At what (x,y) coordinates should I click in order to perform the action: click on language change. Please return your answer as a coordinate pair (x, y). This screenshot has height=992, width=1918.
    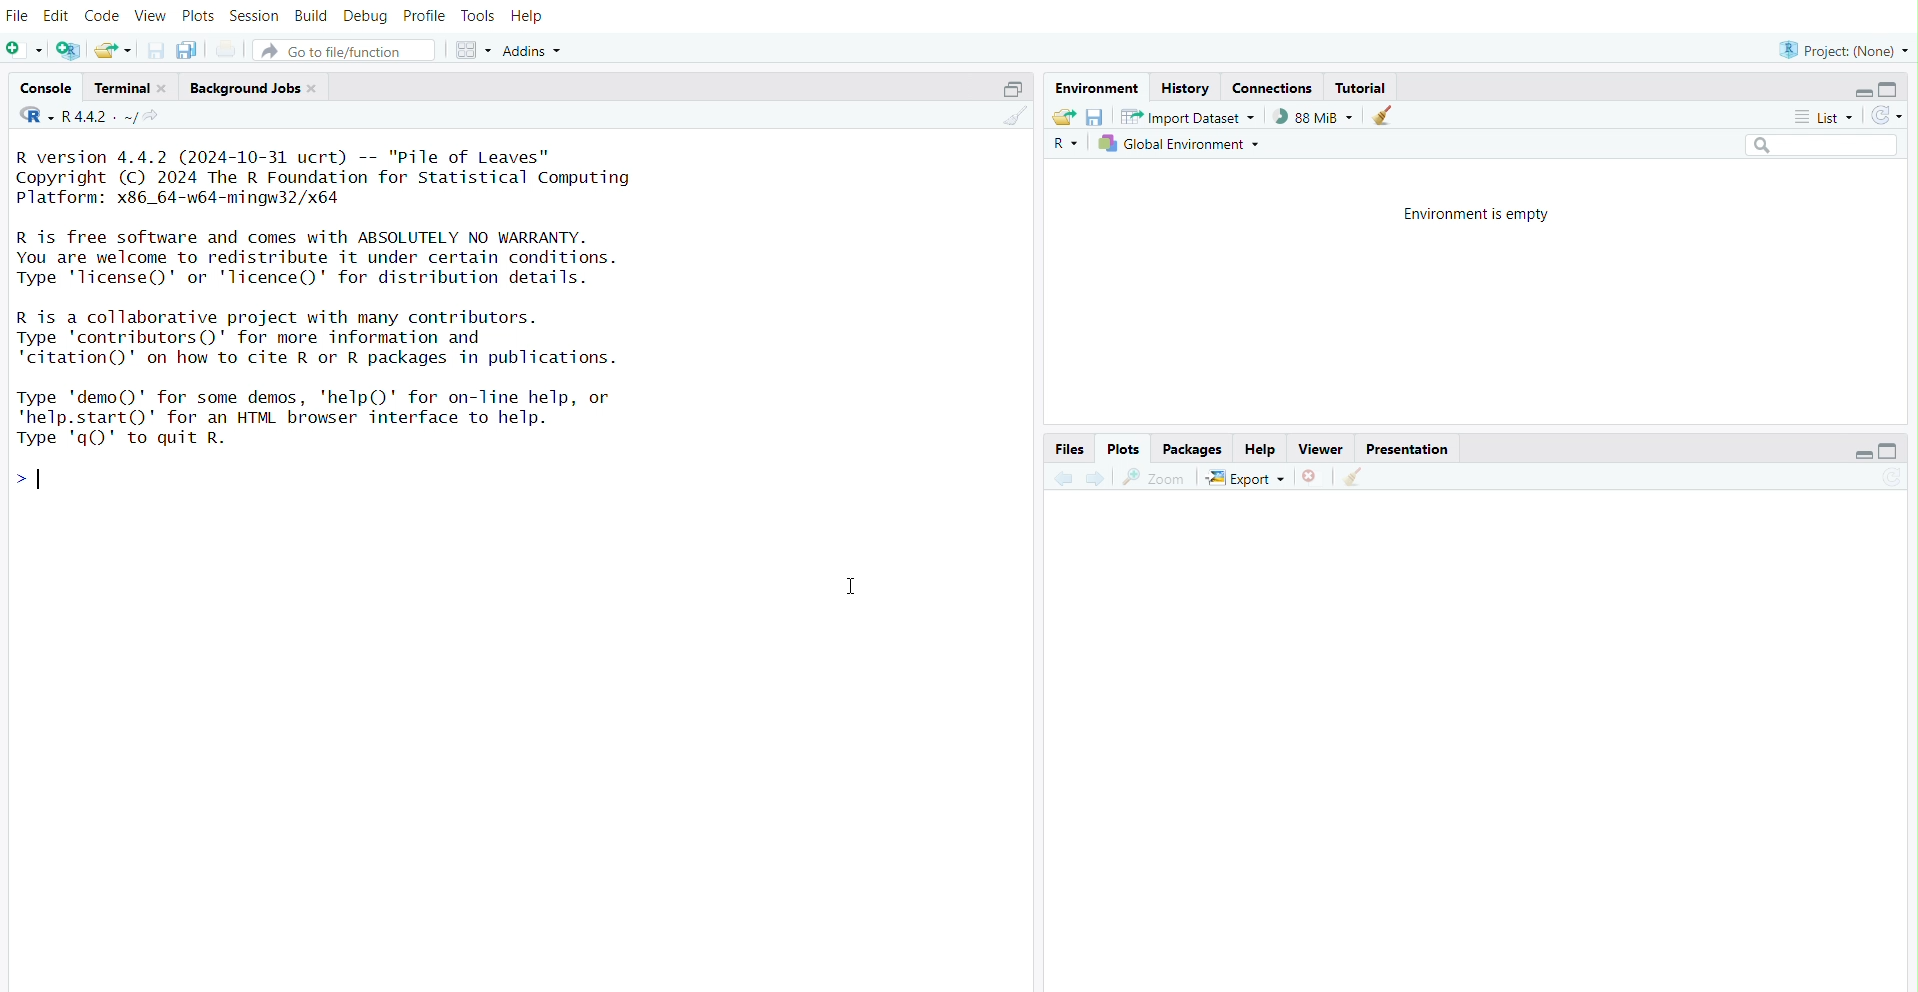
    Looking at the image, I should click on (29, 115).